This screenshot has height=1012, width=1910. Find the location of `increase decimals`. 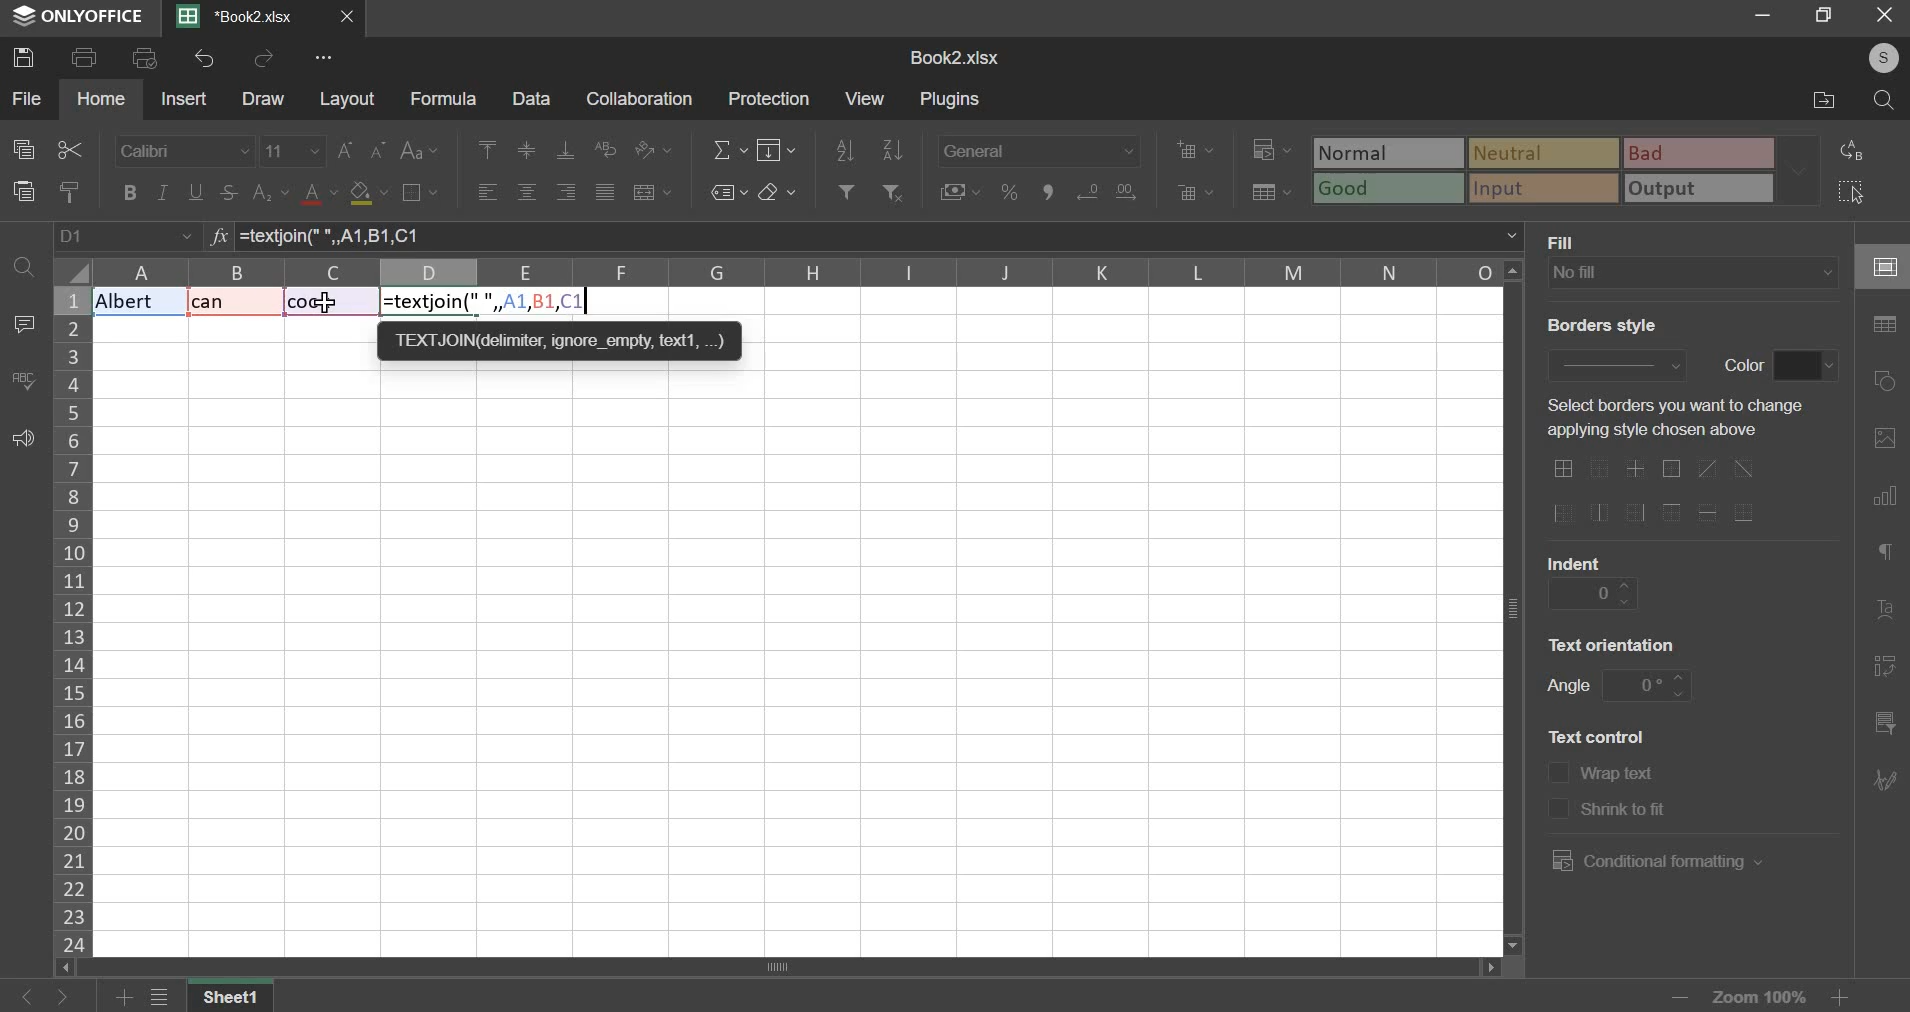

increase decimals is located at coordinates (1088, 189).